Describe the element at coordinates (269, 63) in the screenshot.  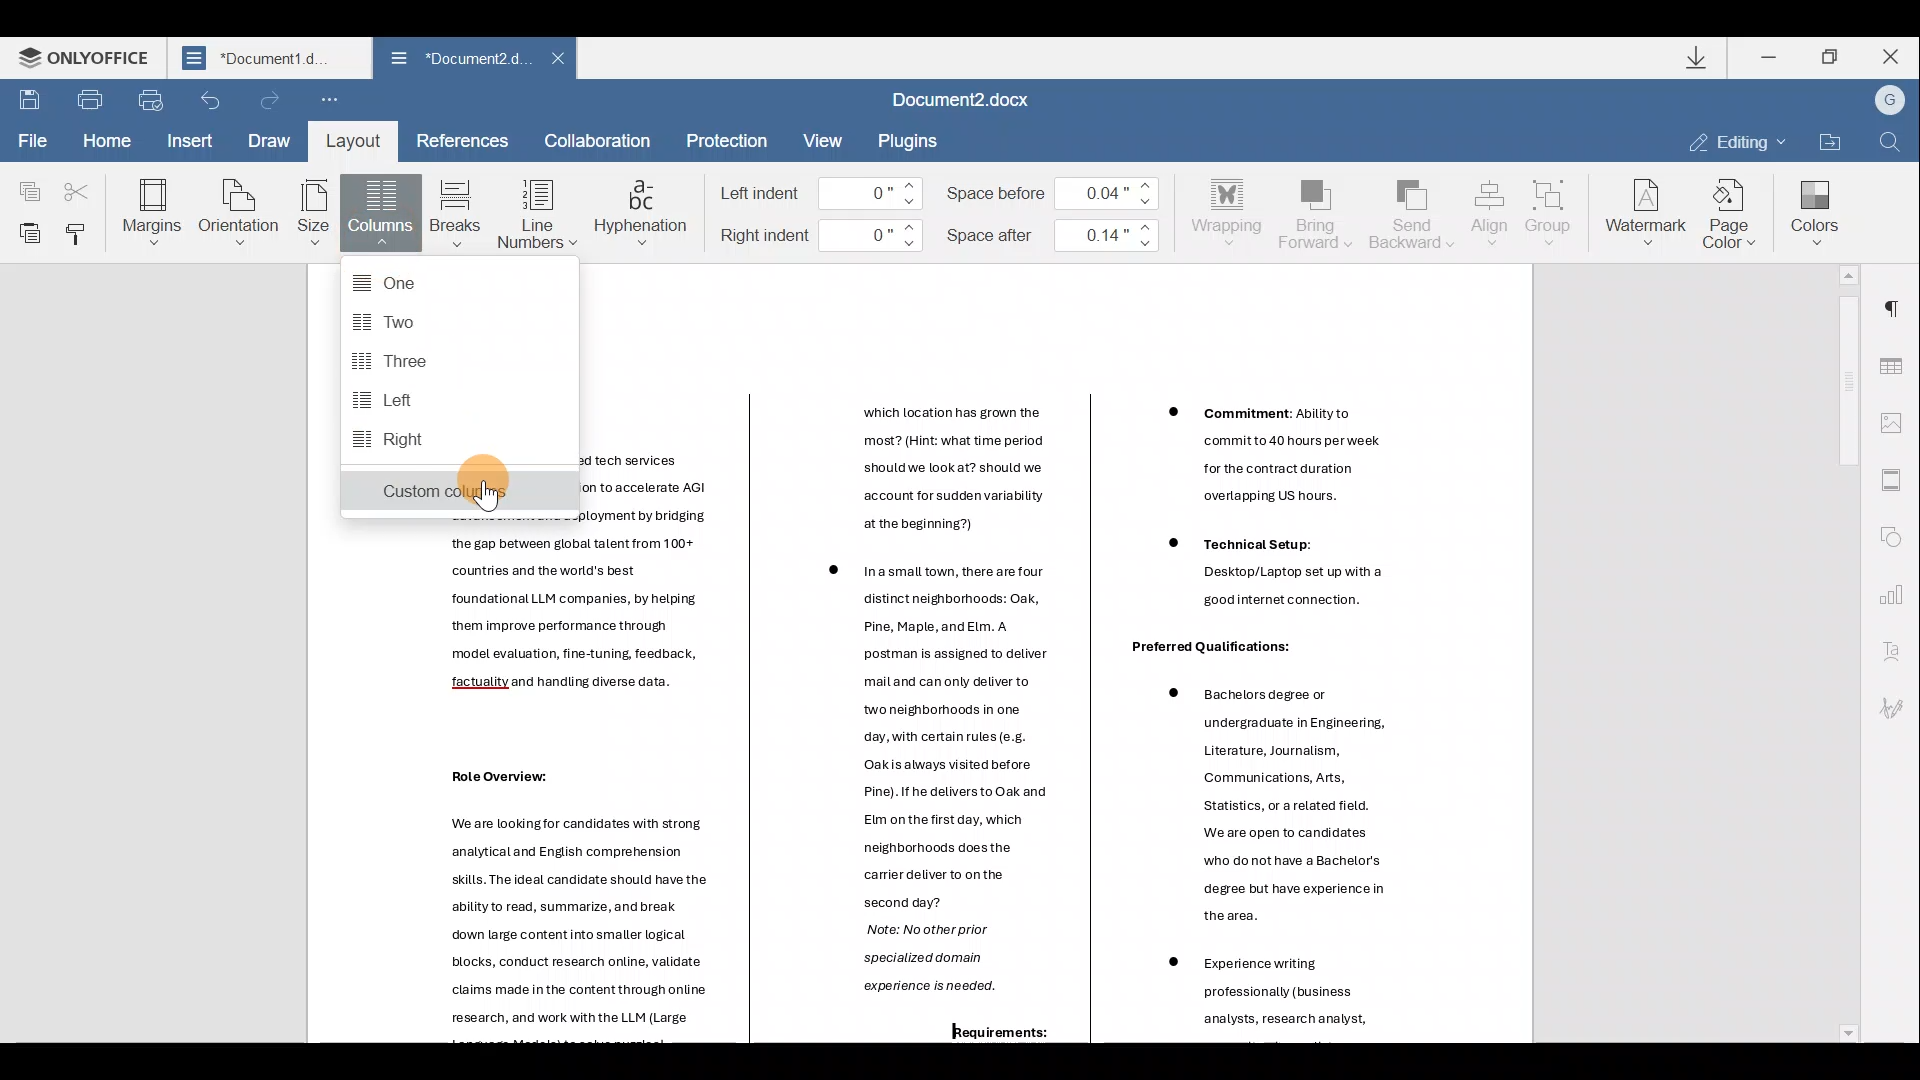
I see `Document2.d` at that location.